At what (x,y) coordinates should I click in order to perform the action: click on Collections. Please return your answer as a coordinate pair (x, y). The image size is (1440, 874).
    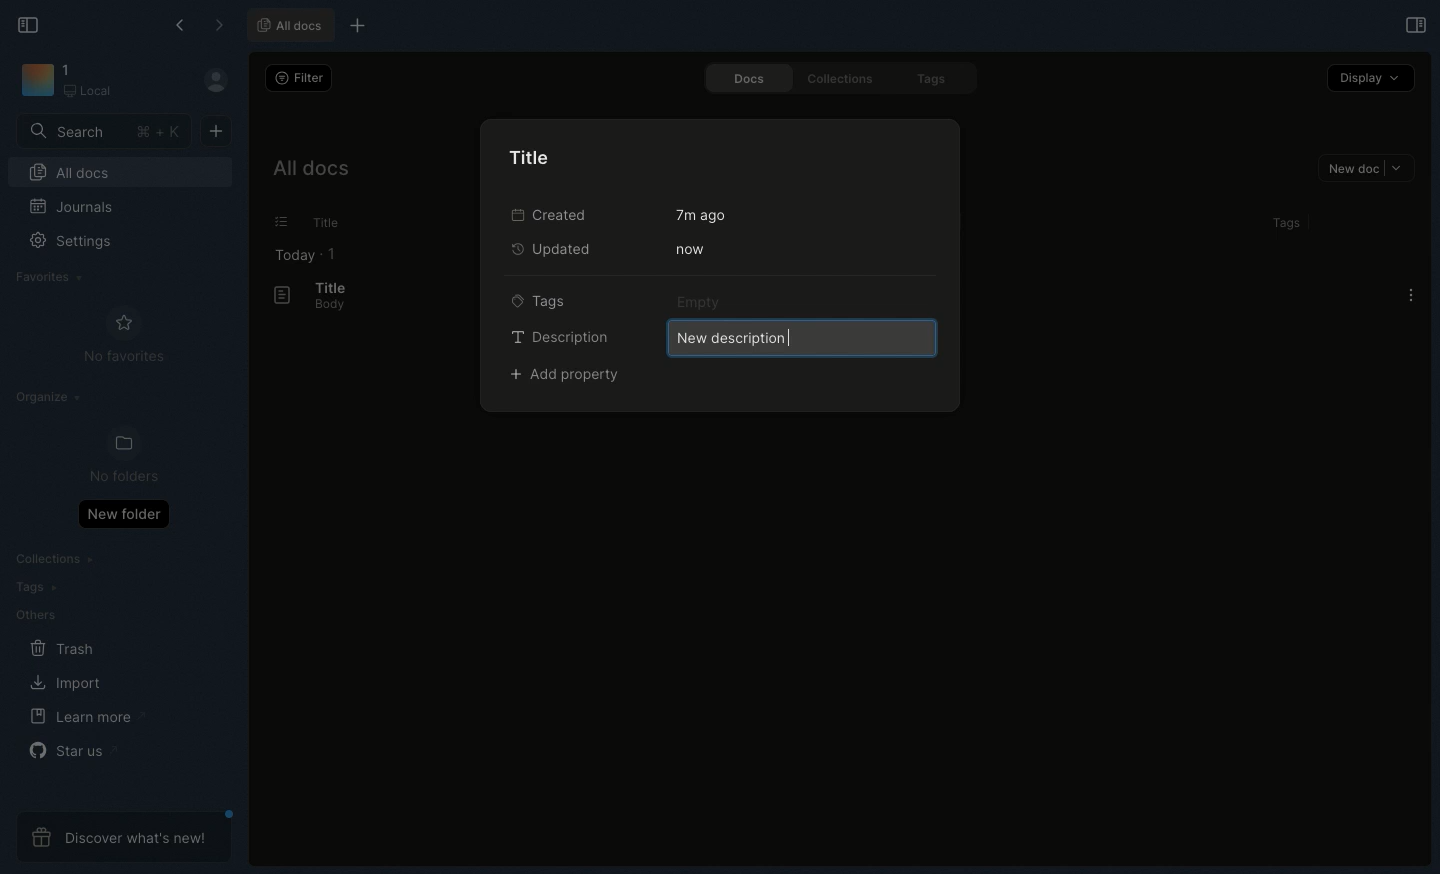
    Looking at the image, I should click on (836, 78).